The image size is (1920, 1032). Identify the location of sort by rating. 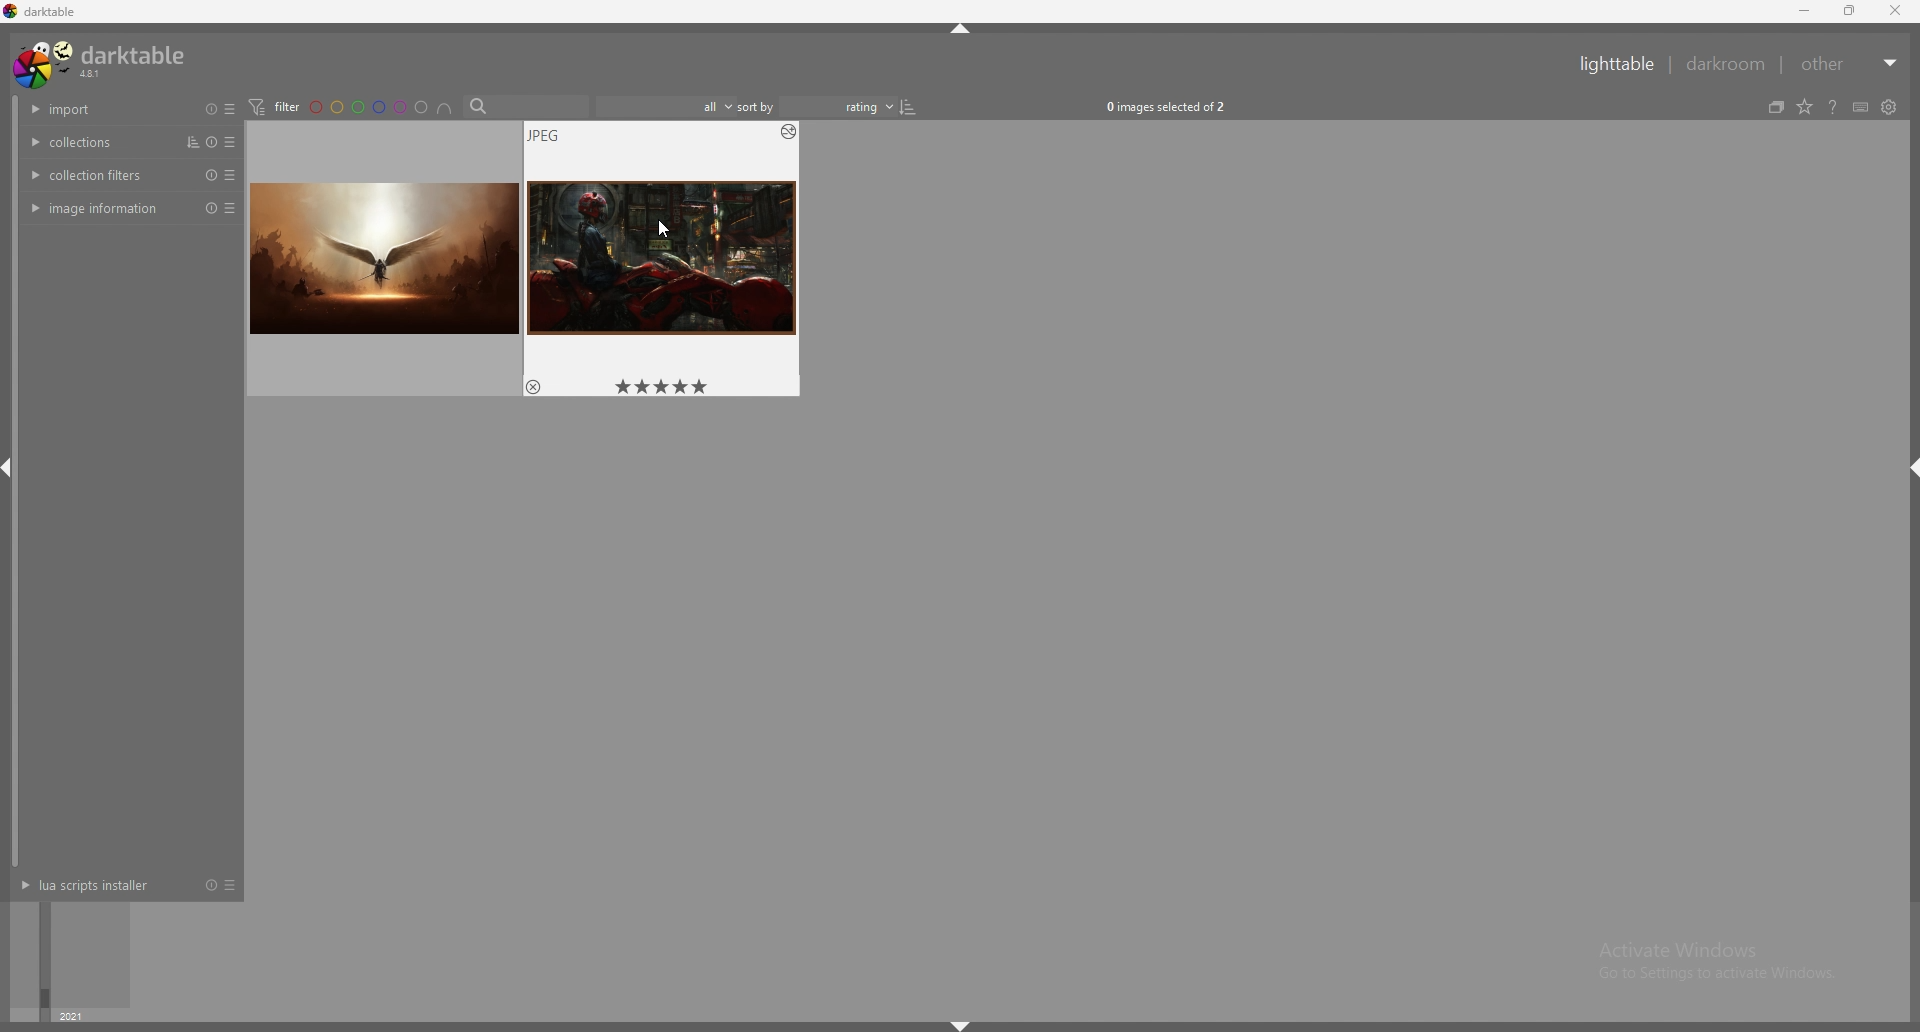
(850, 107).